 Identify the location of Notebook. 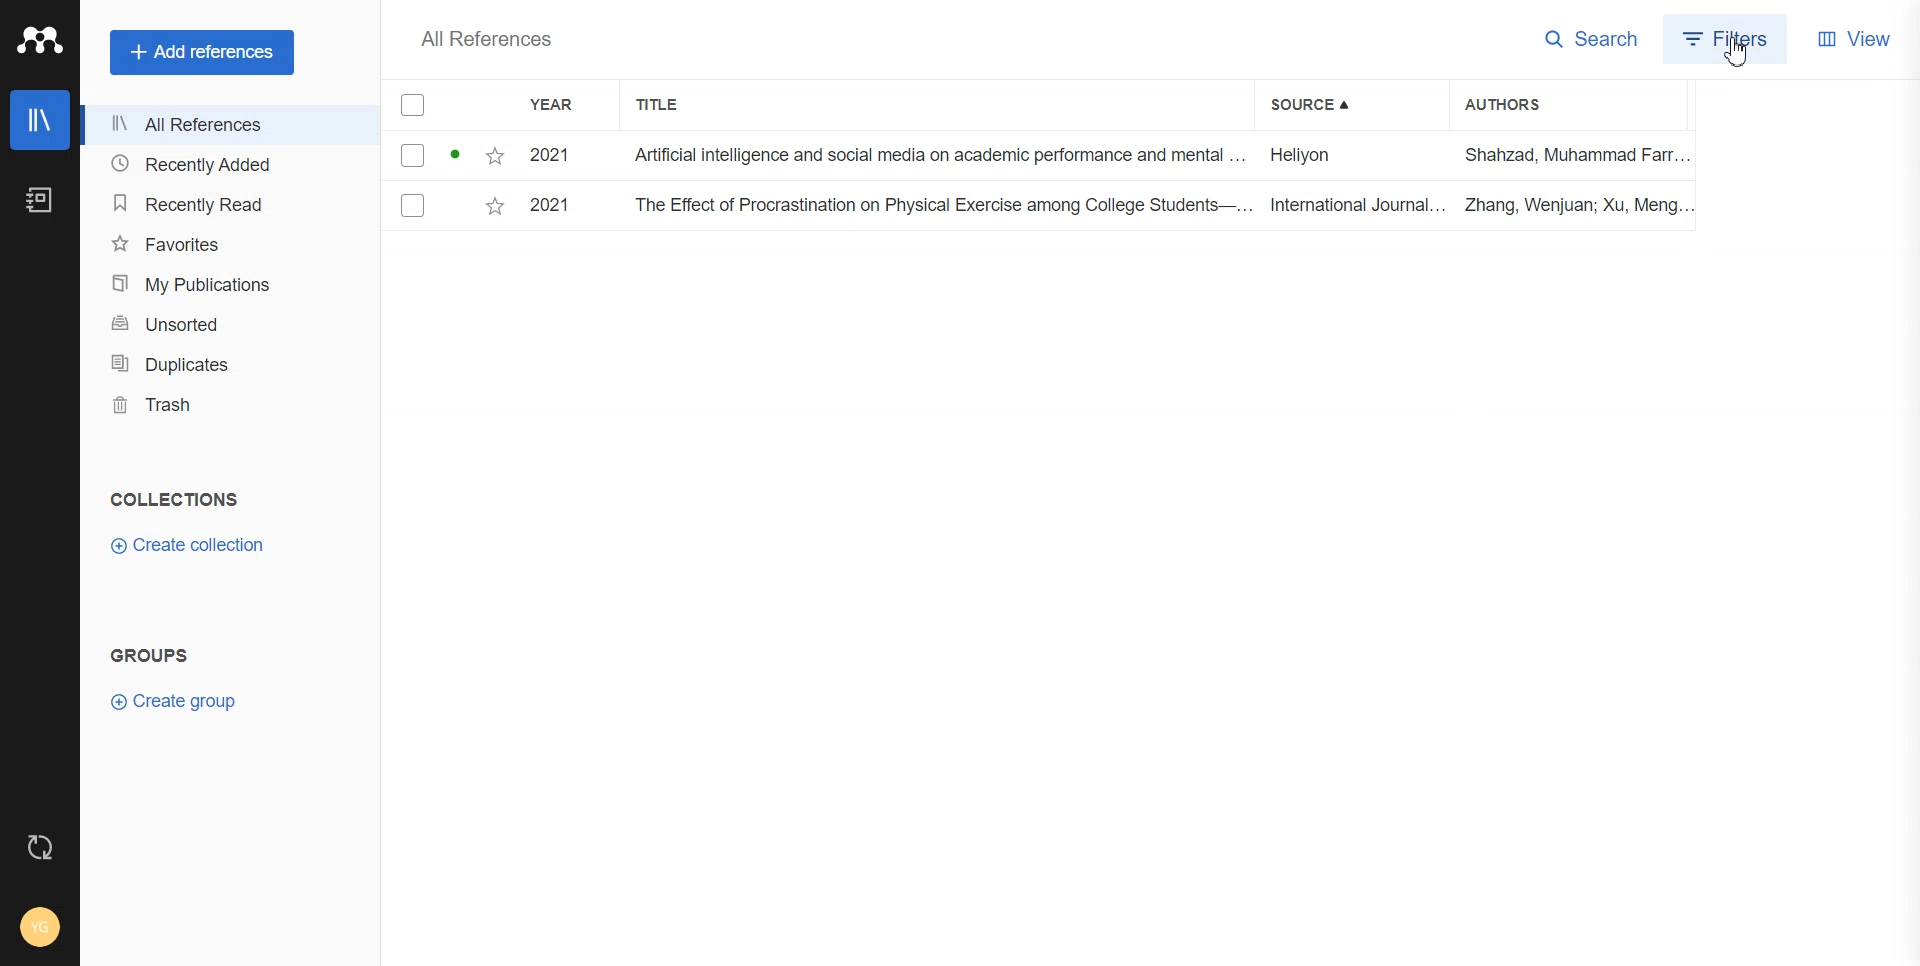
(40, 200).